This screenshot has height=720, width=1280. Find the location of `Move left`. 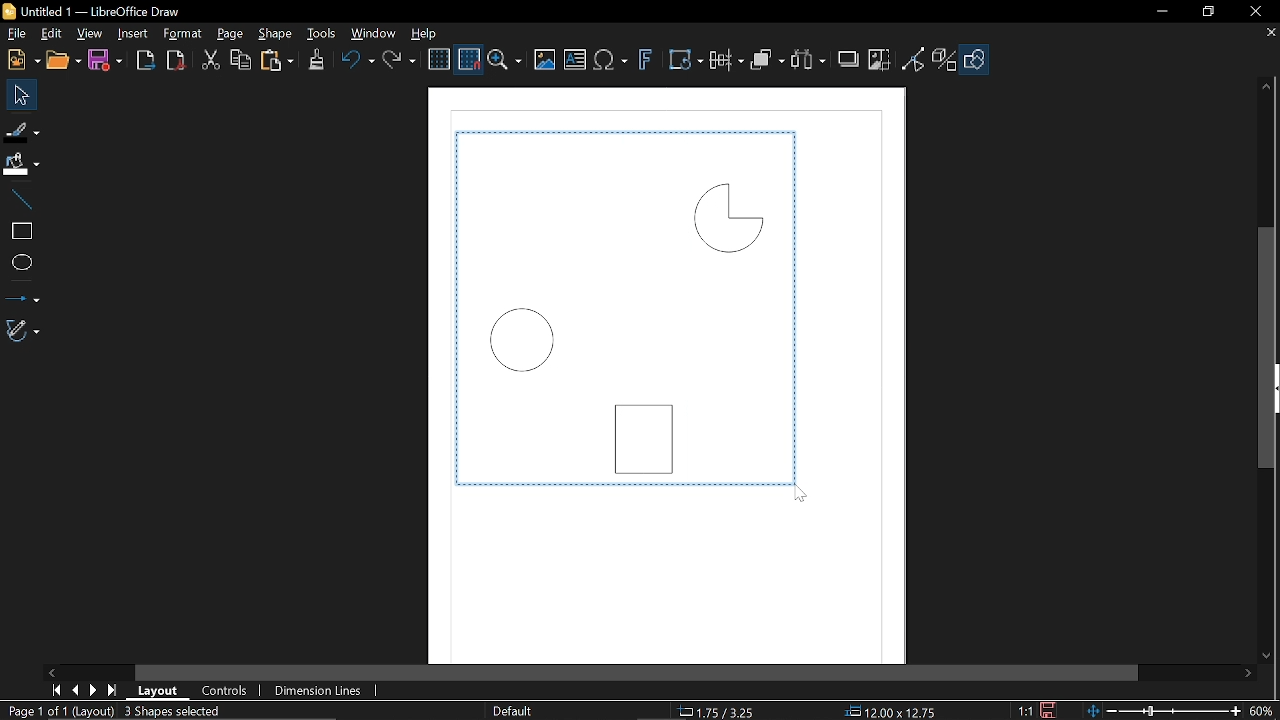

Move left is located at coordinates (51, 671).